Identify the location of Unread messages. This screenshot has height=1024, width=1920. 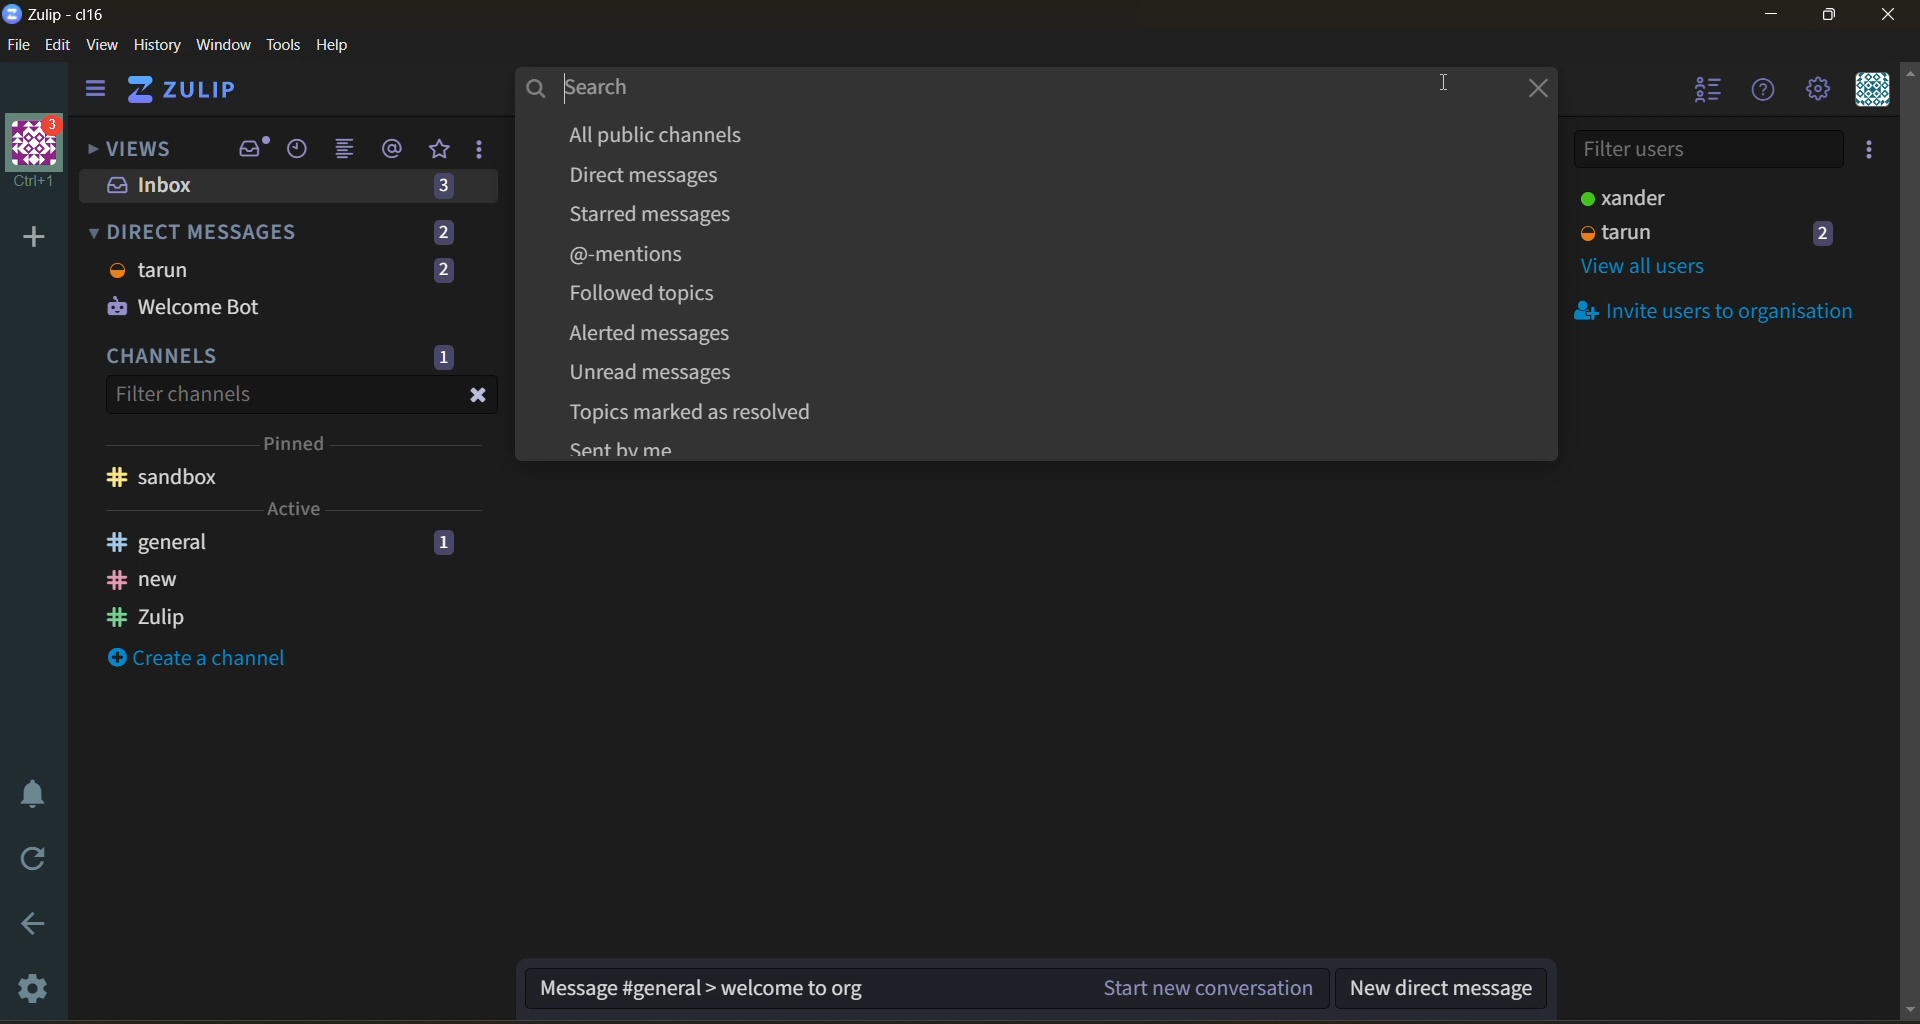
(641, 374).